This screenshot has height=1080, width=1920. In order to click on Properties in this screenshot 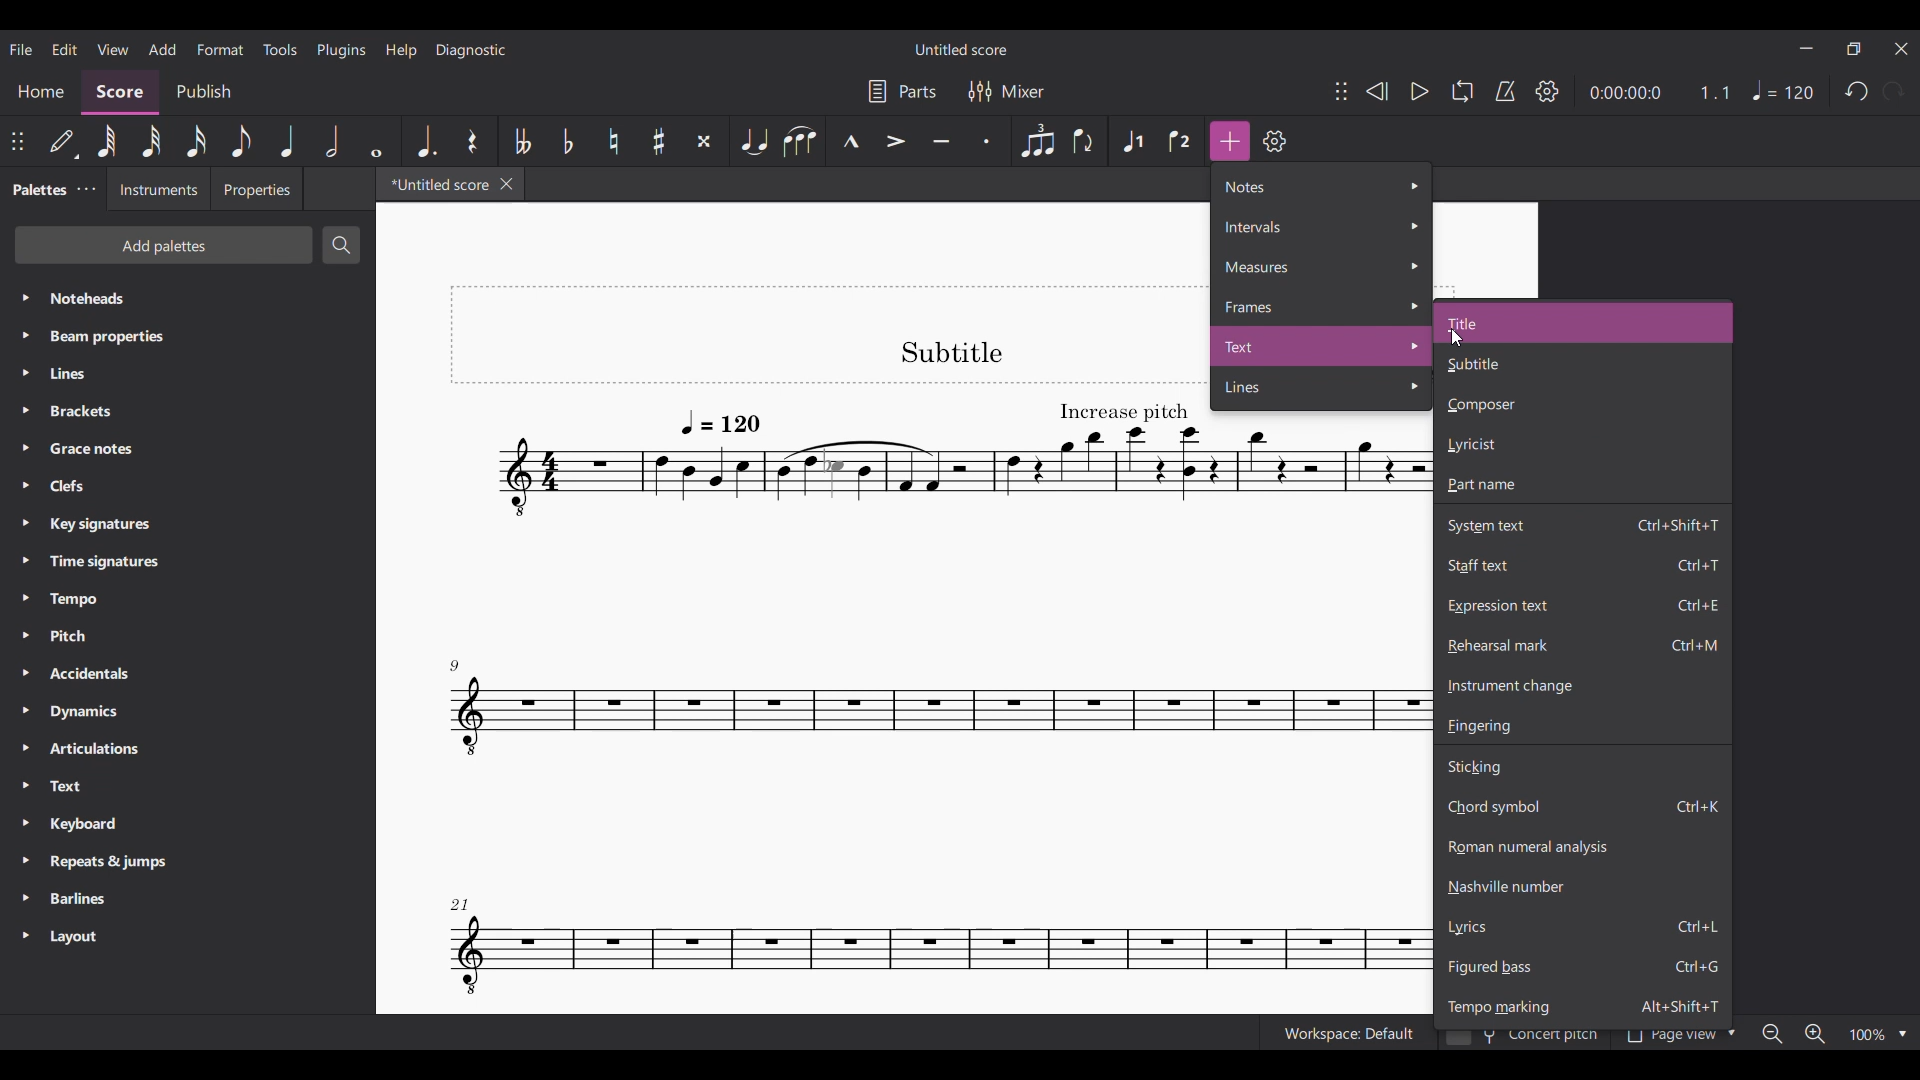, I will do `click(256, 189)`.